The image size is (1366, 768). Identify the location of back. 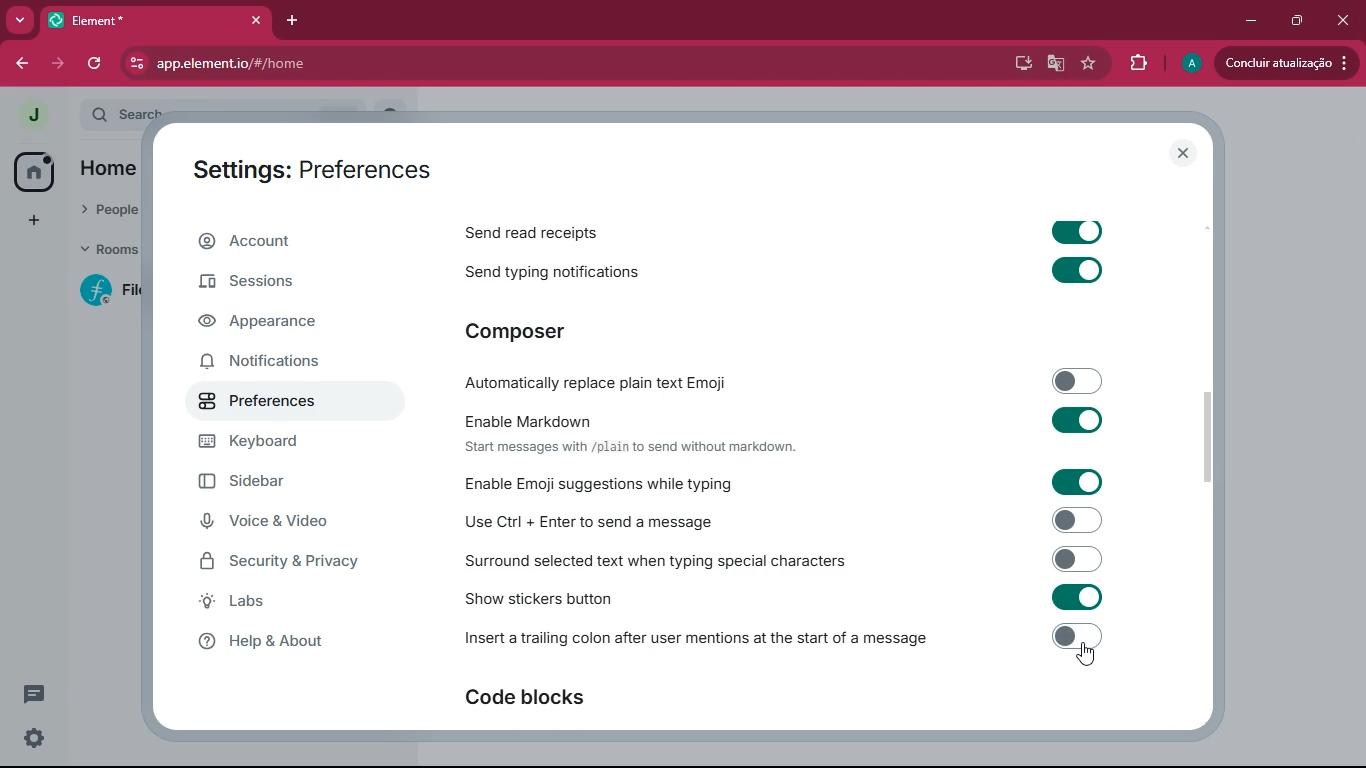
(23, 63).